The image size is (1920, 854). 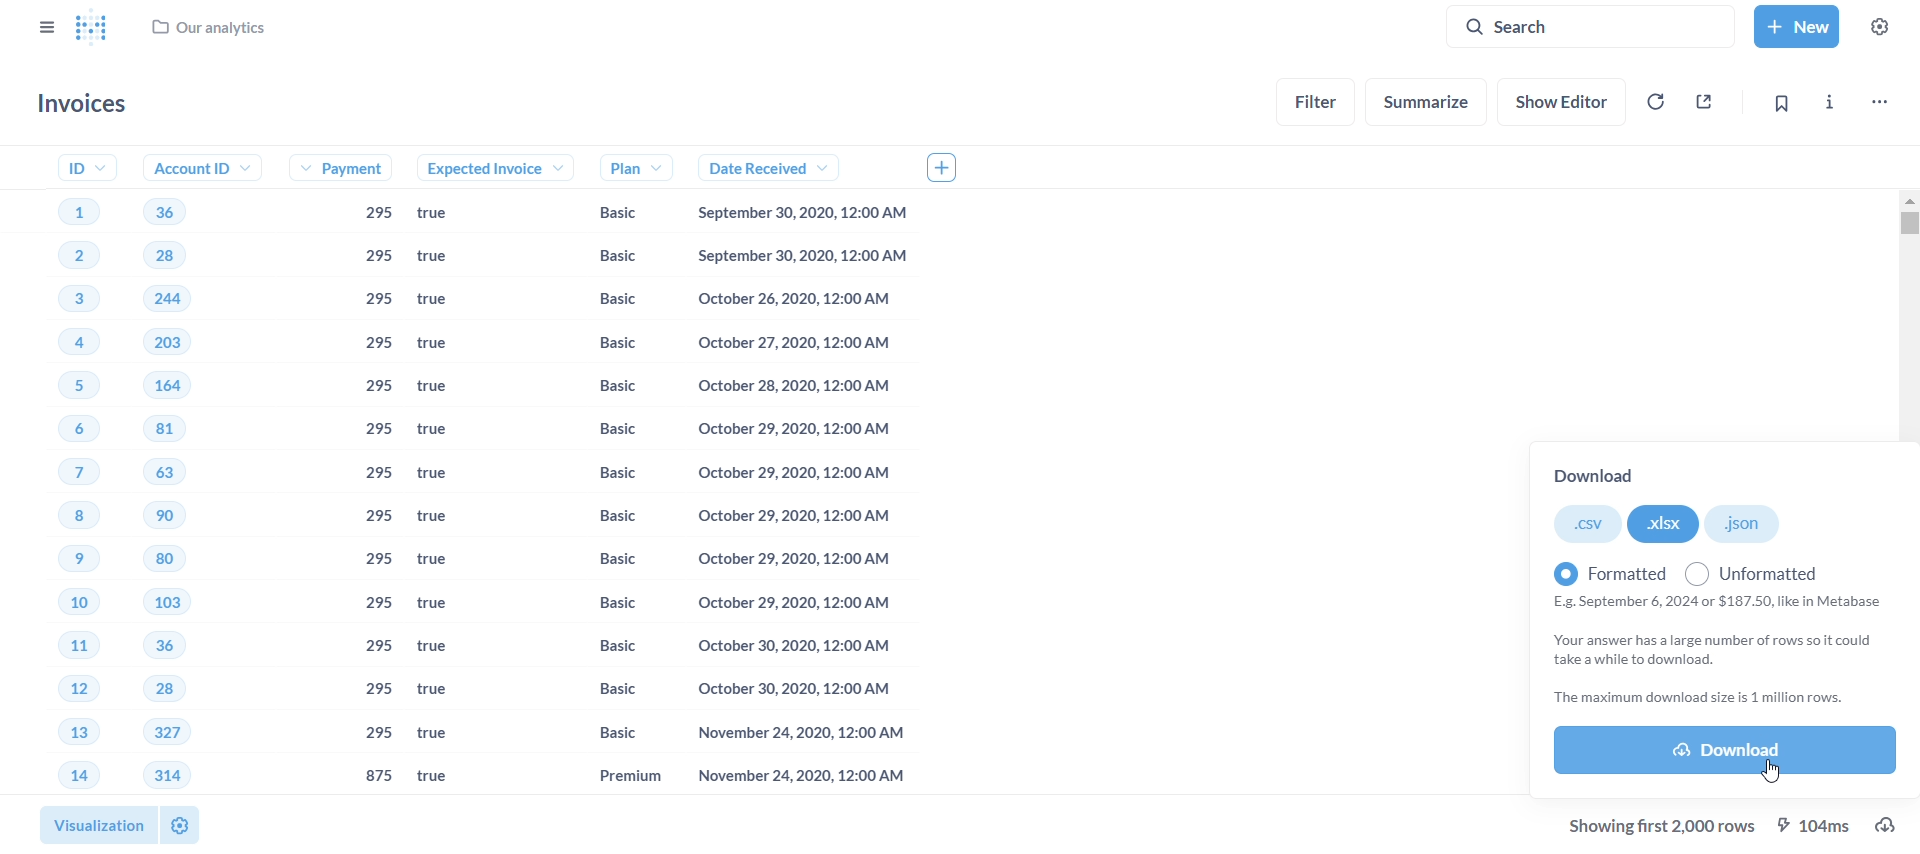 I want to click on .json, so click(x=1744, y=524).